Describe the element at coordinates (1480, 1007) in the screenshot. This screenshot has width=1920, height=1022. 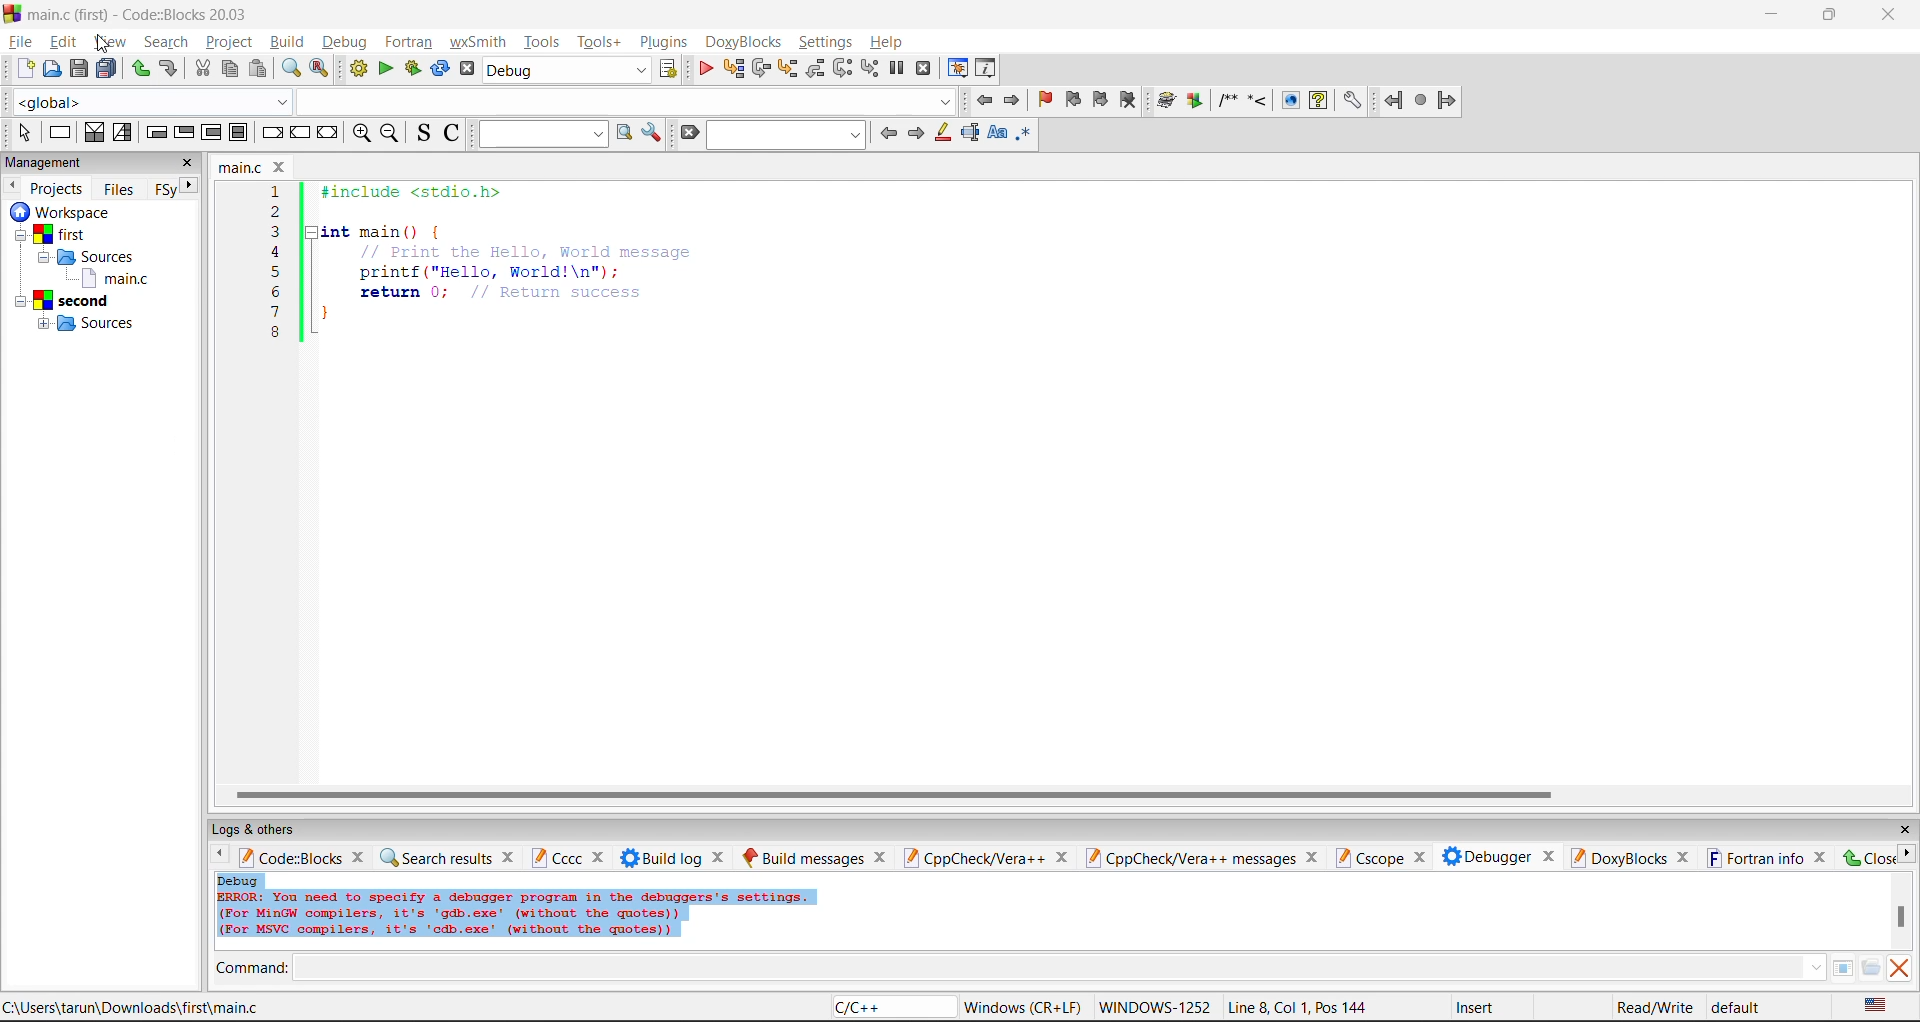
I see `insert` at that location.